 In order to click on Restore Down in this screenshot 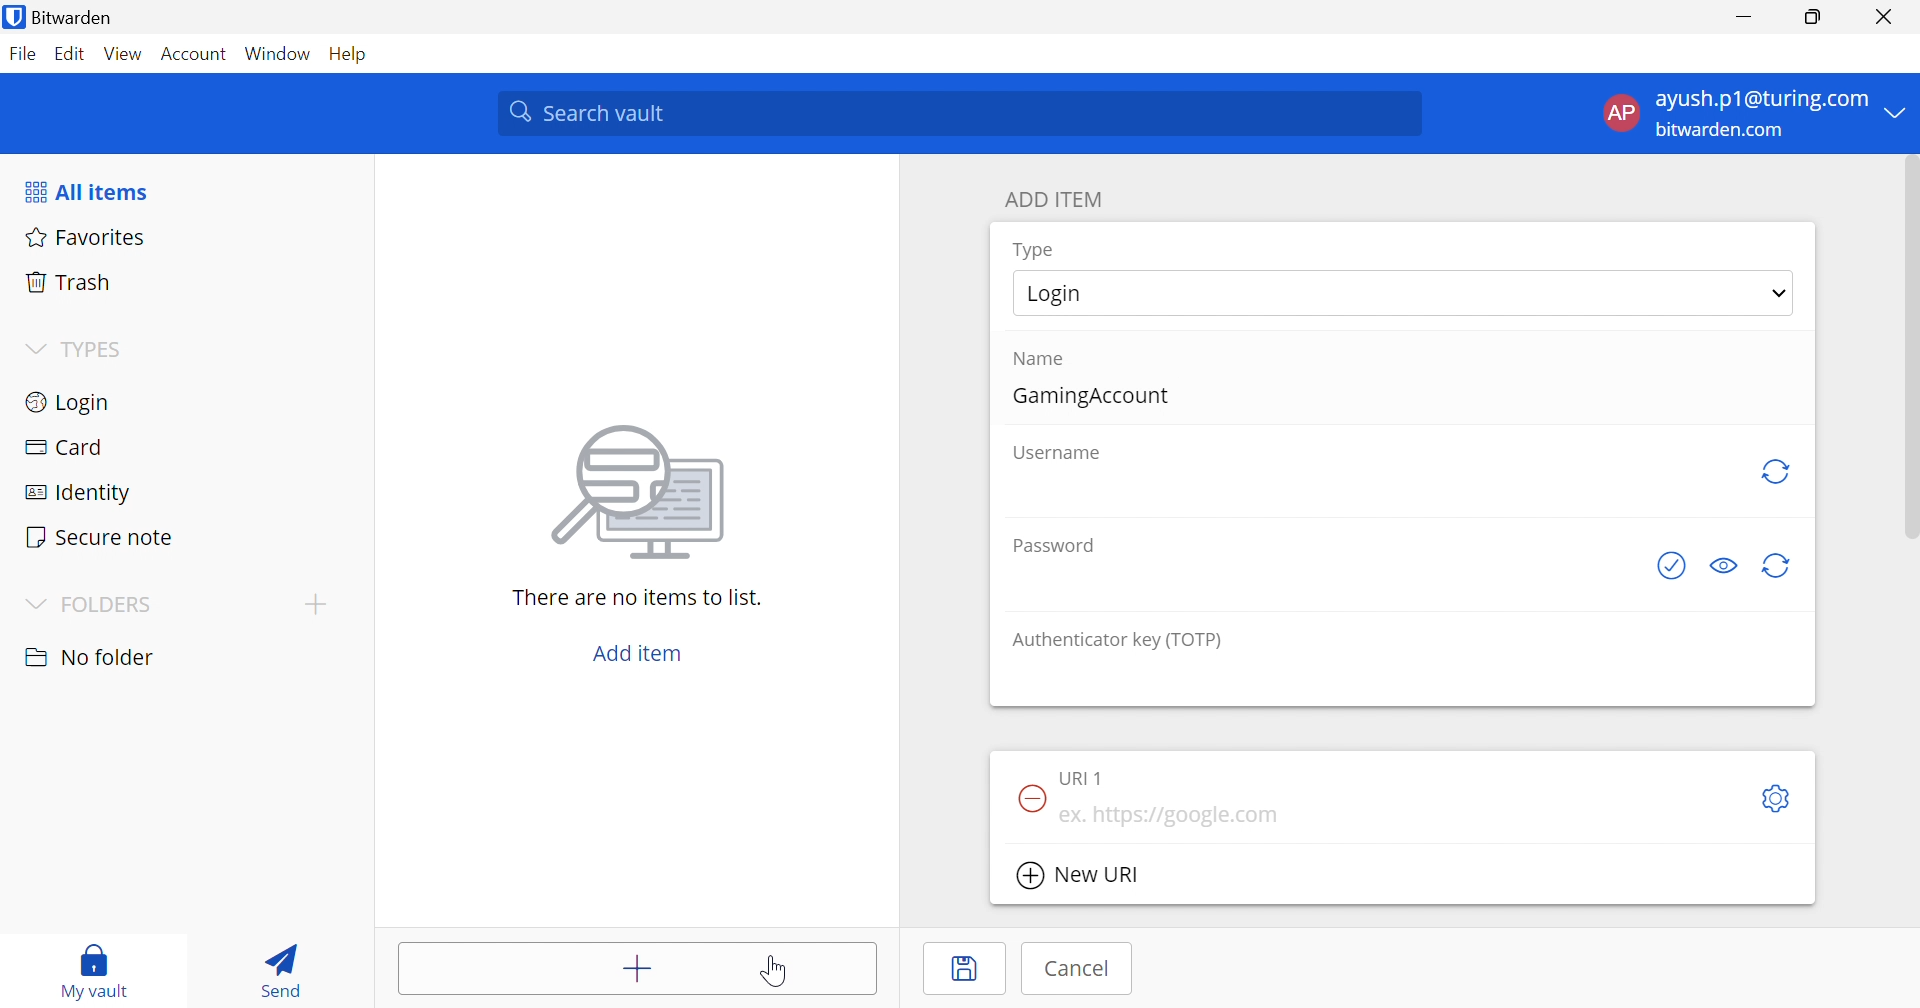, I will do `click(1815, 18)`.